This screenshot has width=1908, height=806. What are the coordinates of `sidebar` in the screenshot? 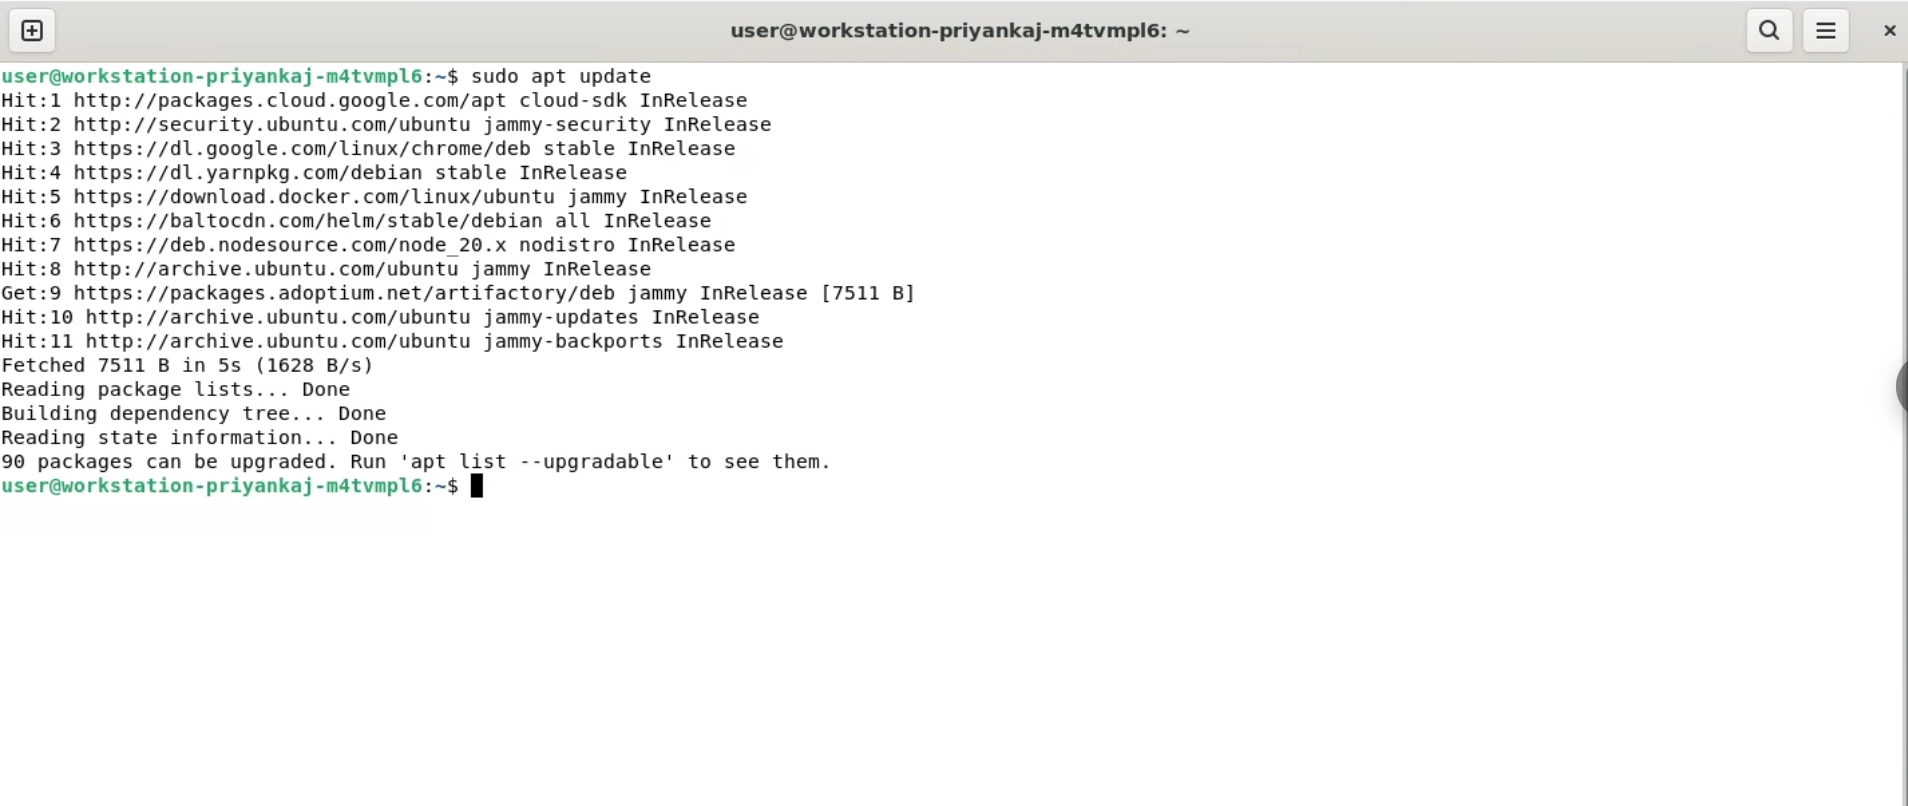 It's located at (1900, 386).